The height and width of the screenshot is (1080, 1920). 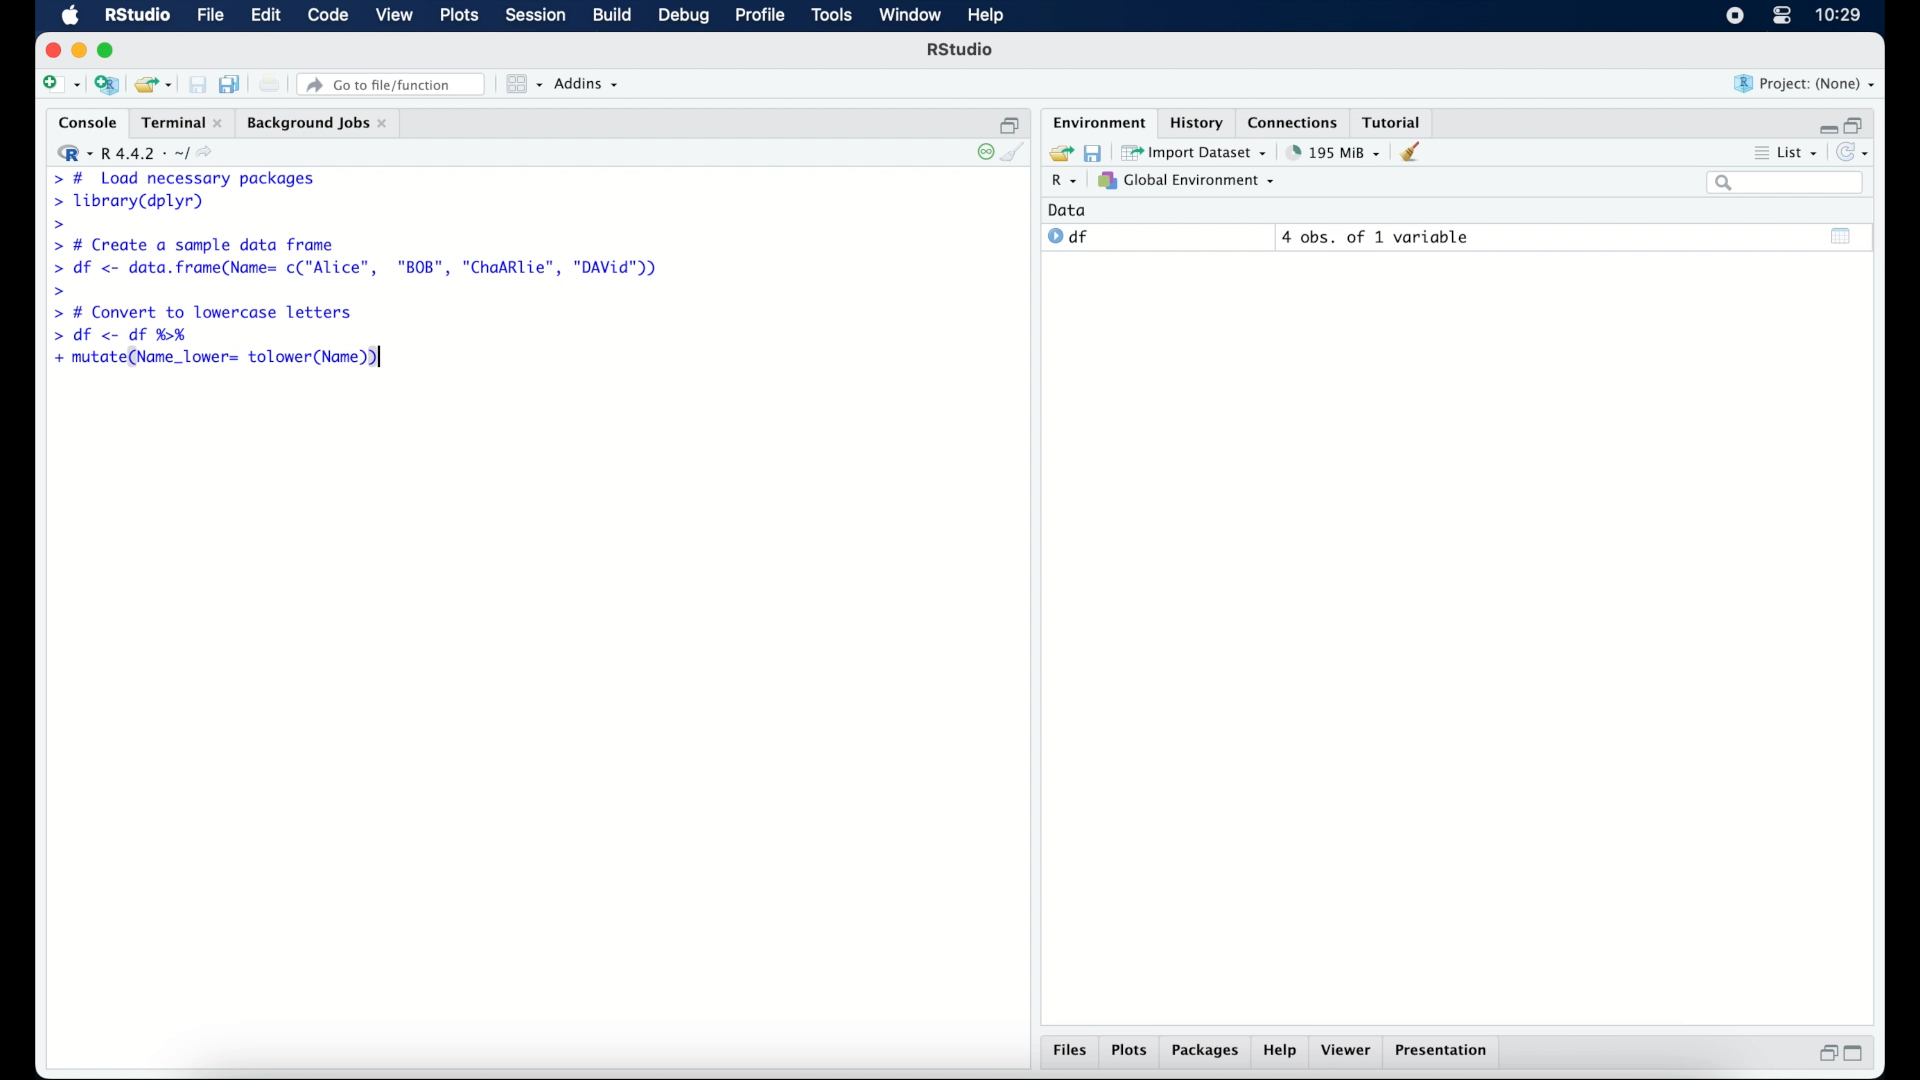 I want to click on clear console, so click(x=1018, y=154).